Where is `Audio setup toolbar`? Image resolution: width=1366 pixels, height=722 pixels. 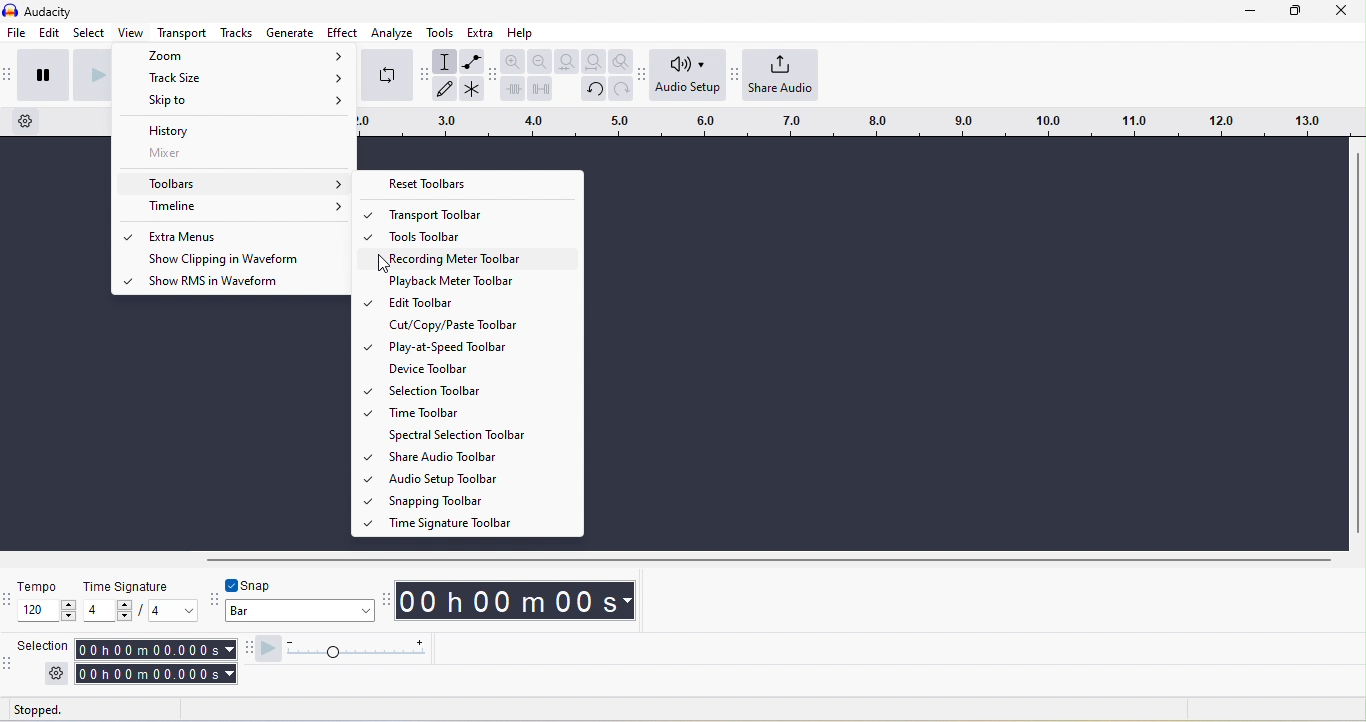
Audio setup toolbar is located at coordinates (479, 478).